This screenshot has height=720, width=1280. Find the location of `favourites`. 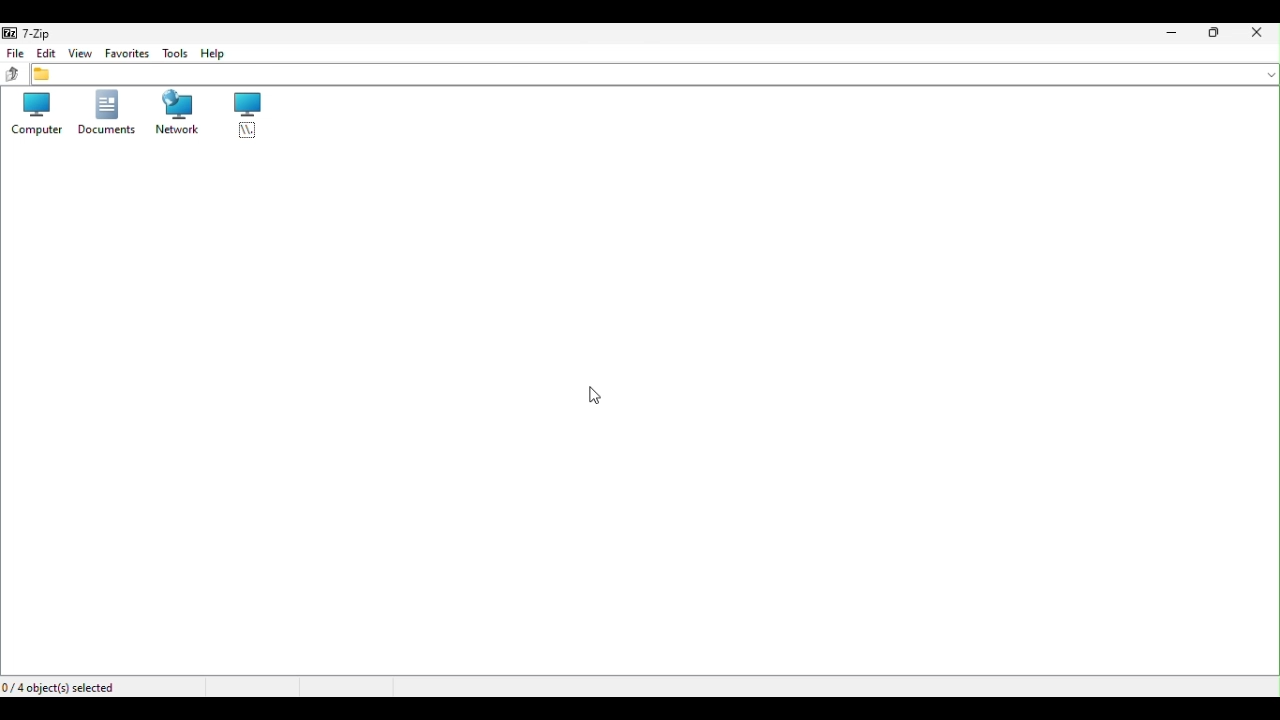

favourites is located at coordinates (124, 56).